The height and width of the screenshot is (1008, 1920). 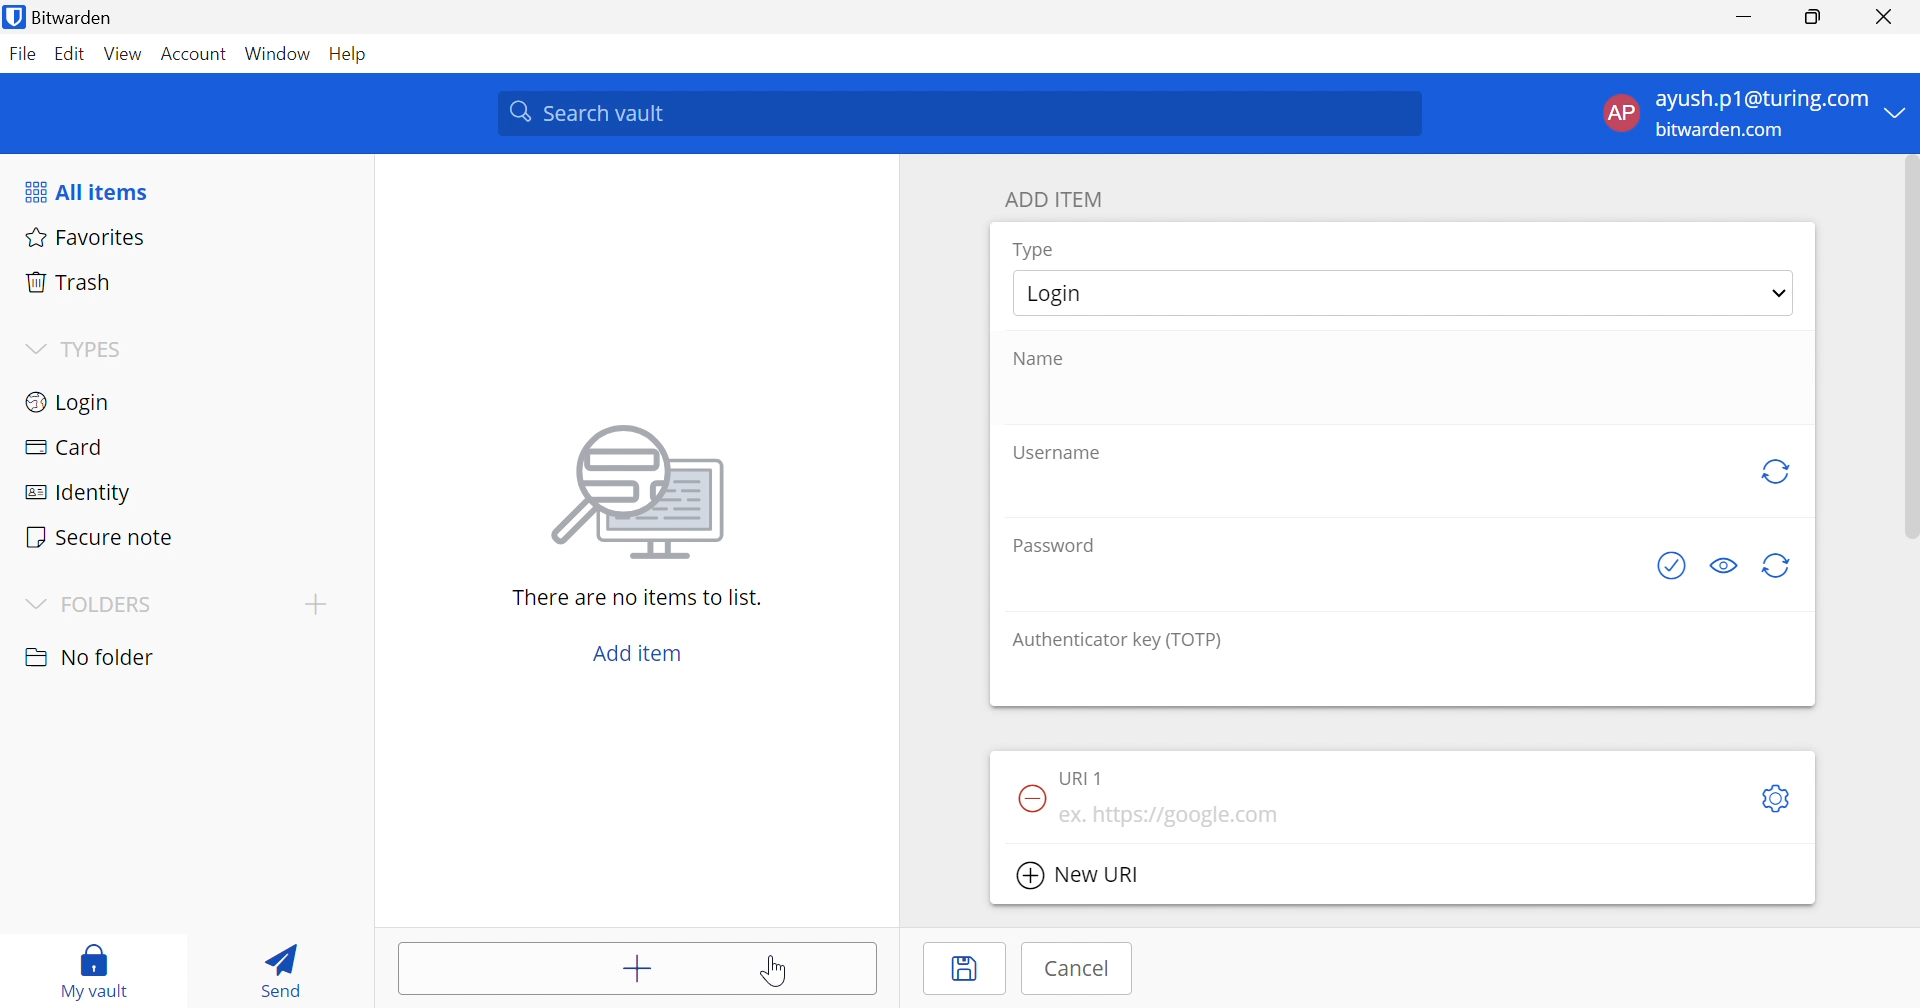 I want to click on AP, so click(x=1622, y=112).